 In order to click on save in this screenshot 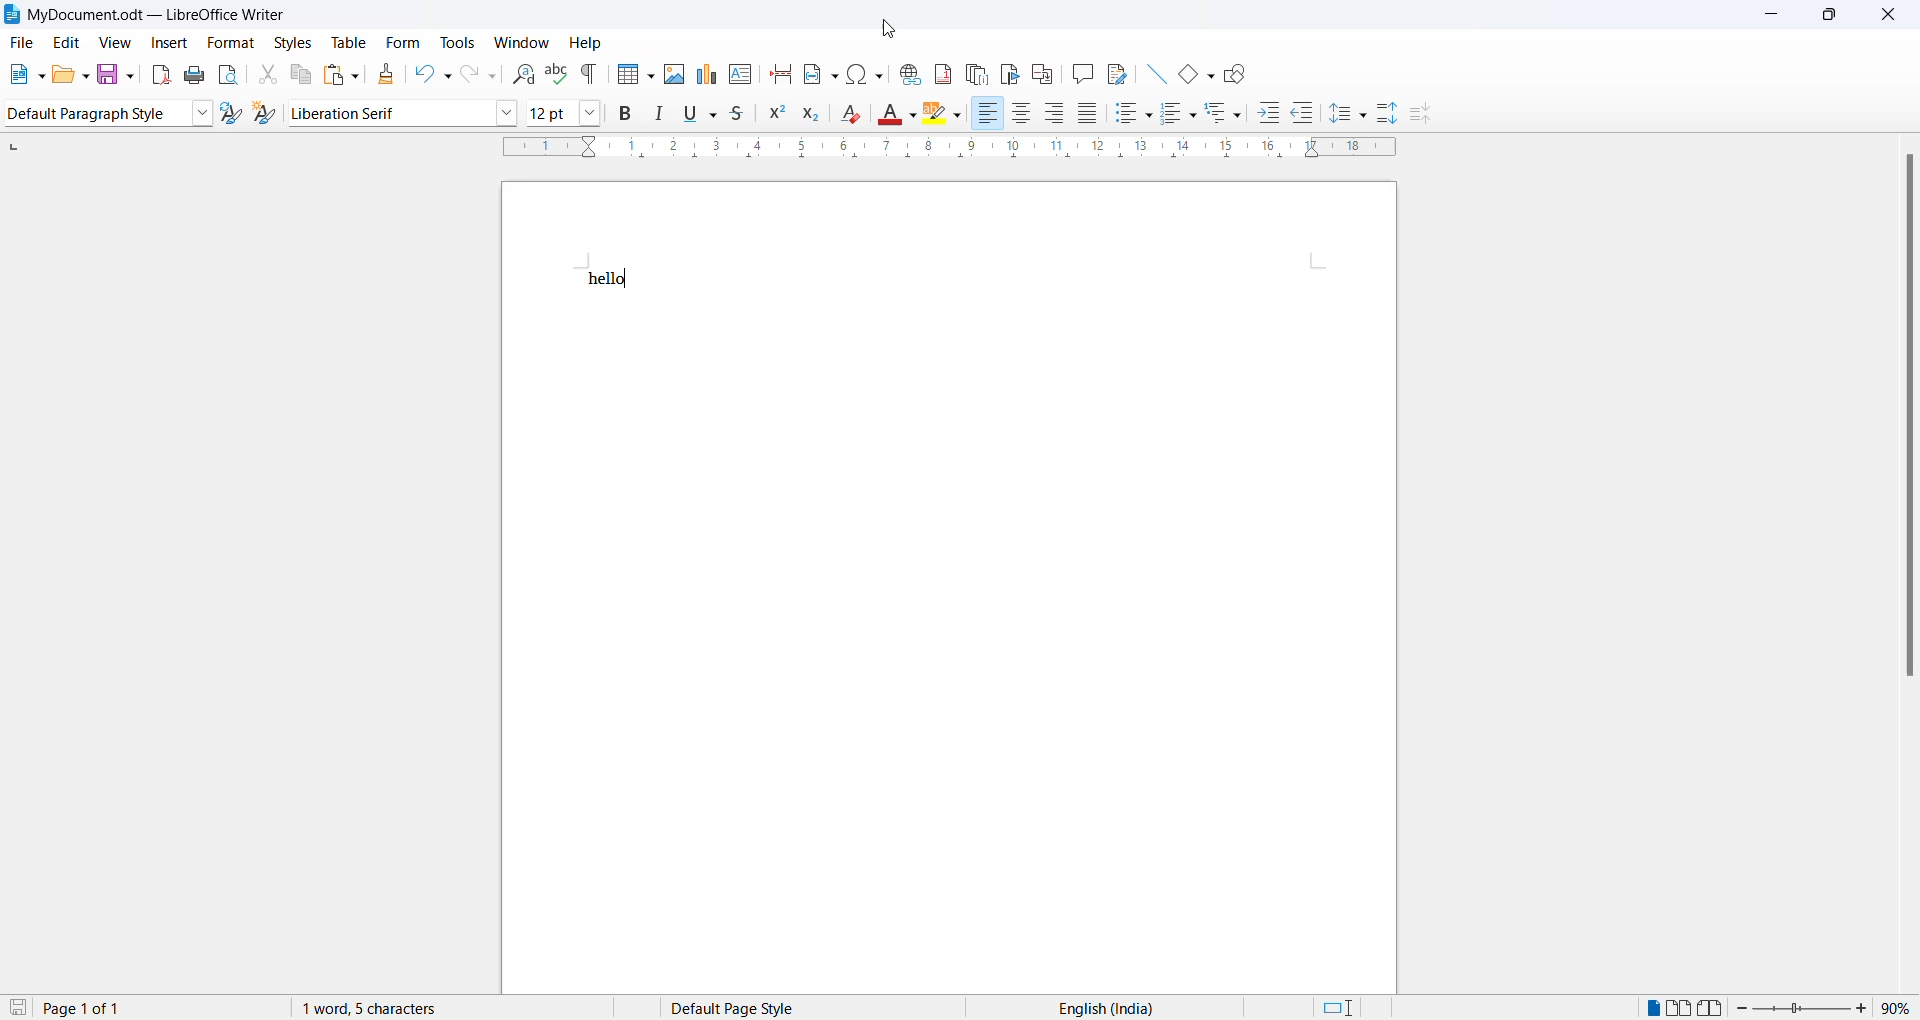, I will do `click(19, 1006)`.